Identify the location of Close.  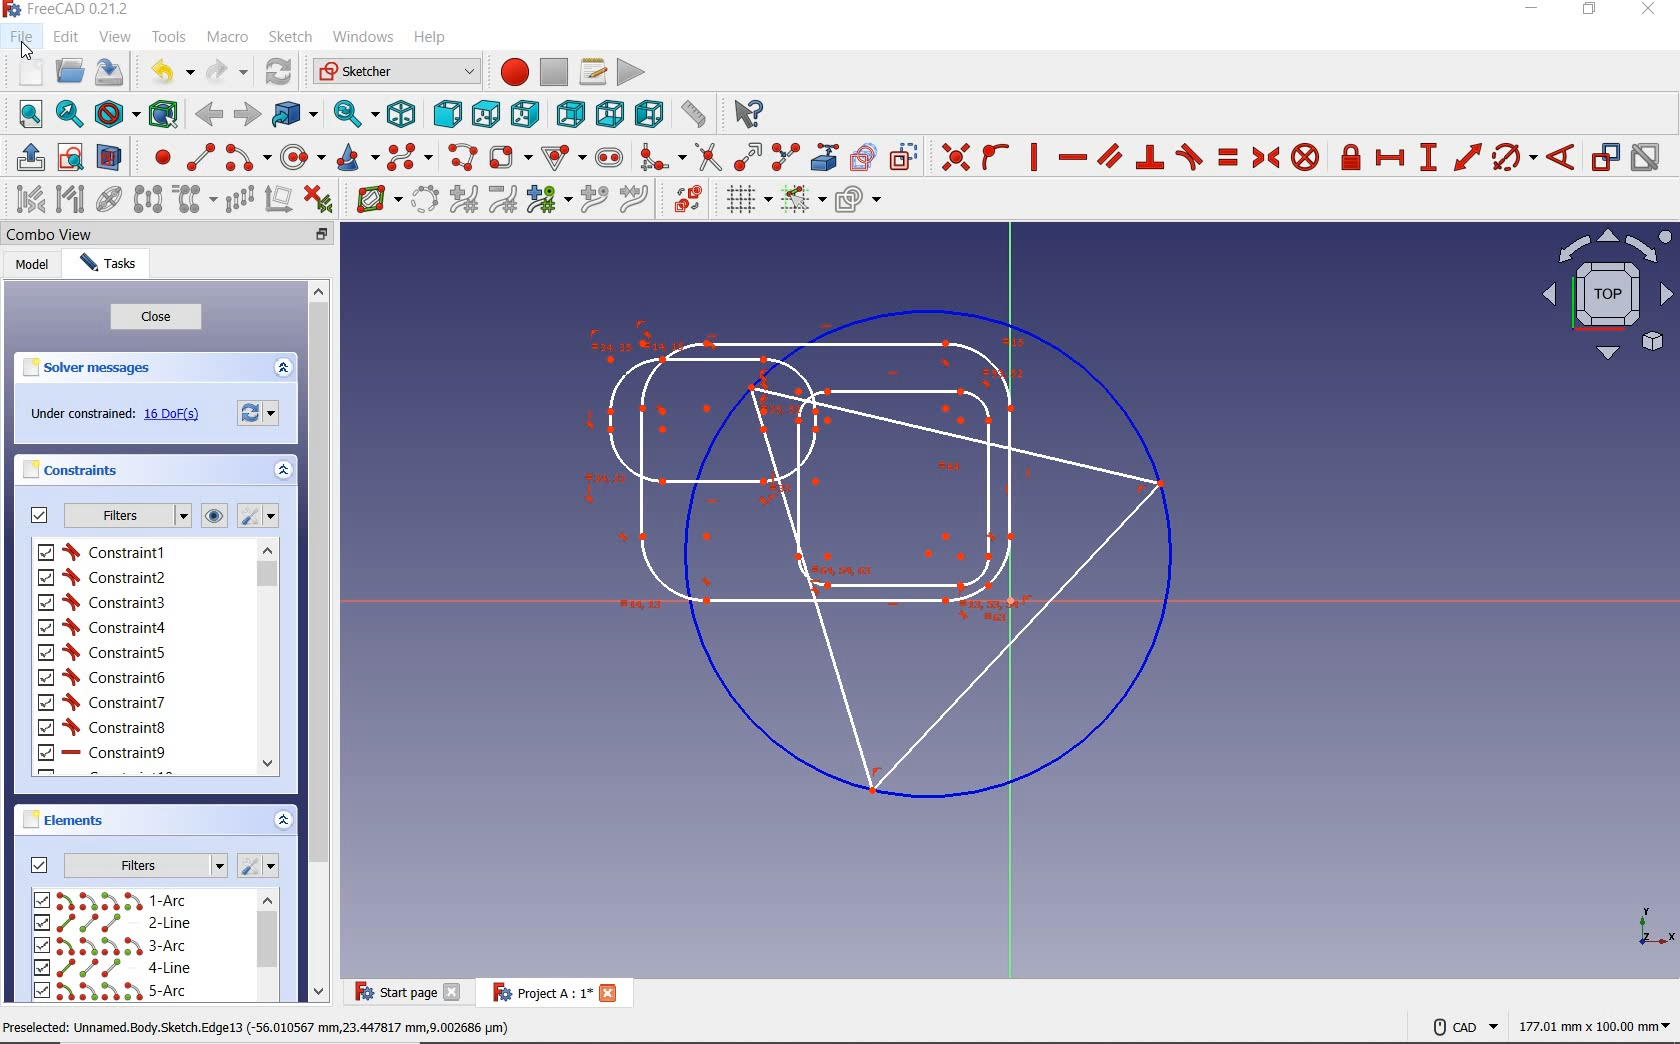
(609, 992).